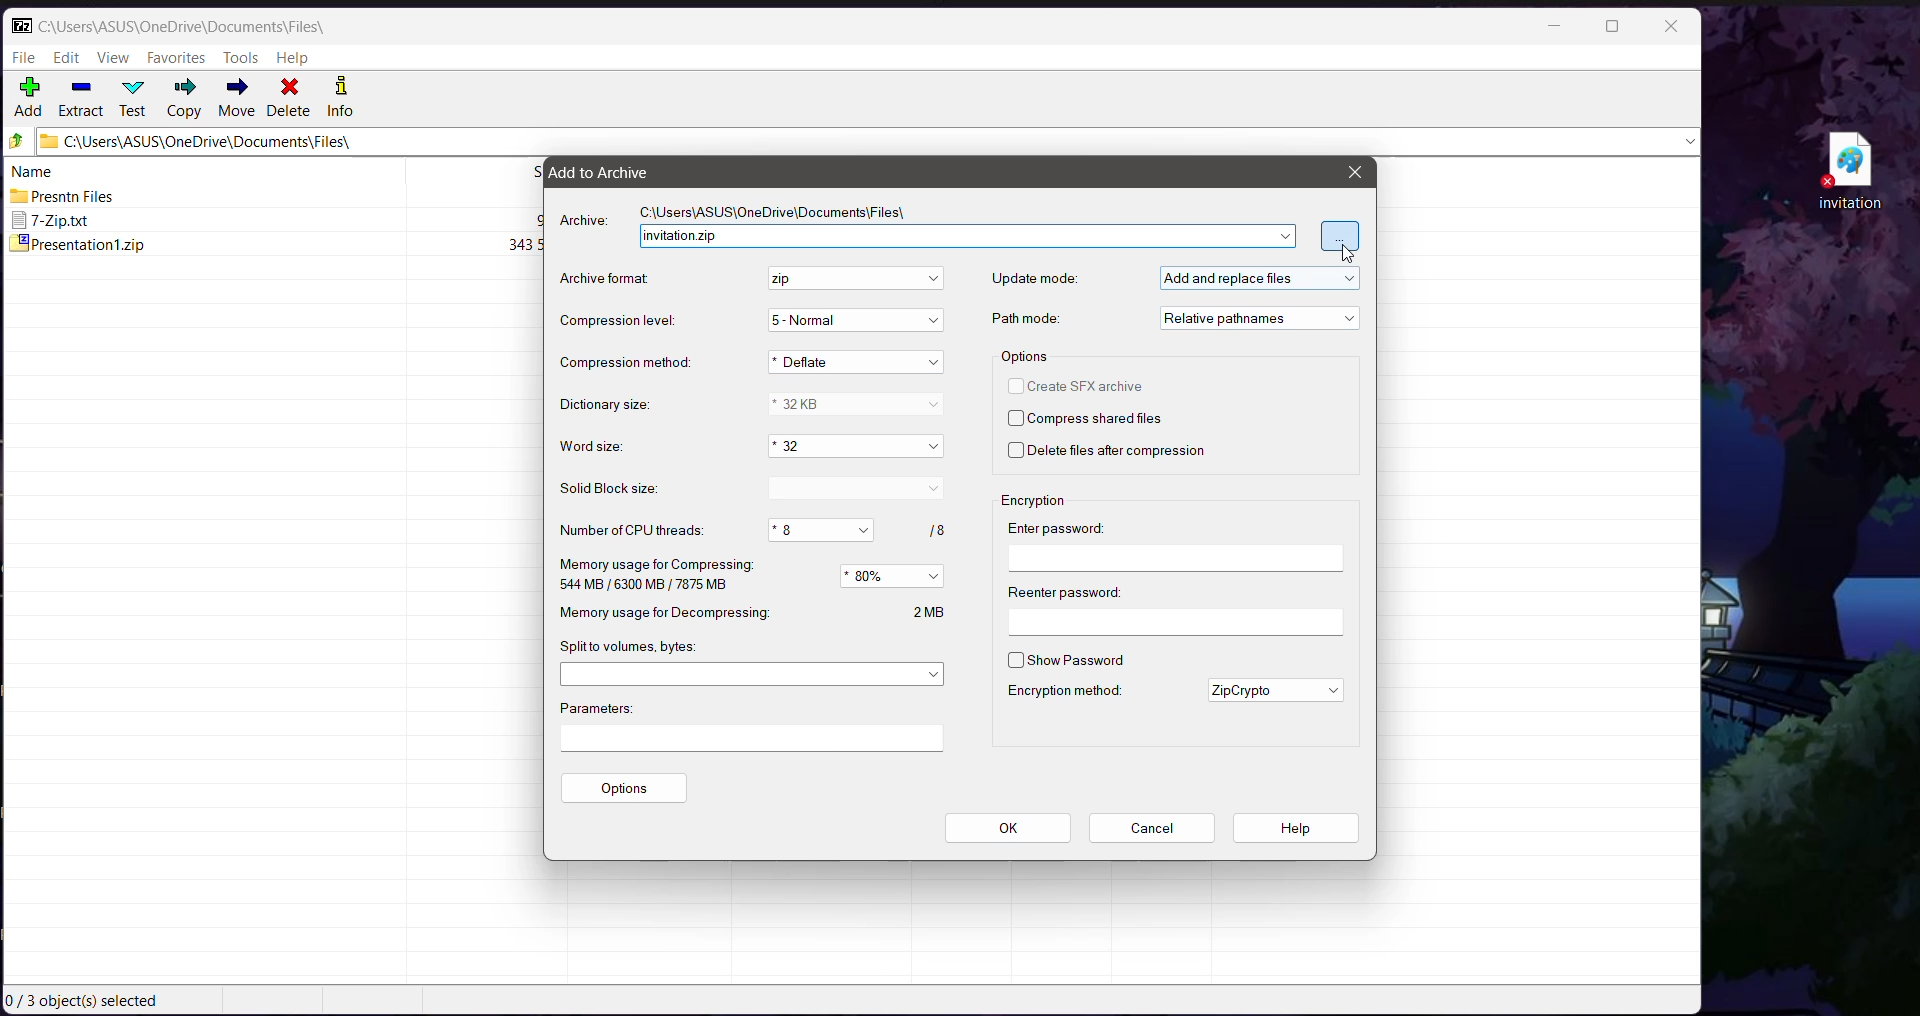 The width and height of the screenshot is (1920, 1016). I want to click on Archive File Path, so click(783, 210).